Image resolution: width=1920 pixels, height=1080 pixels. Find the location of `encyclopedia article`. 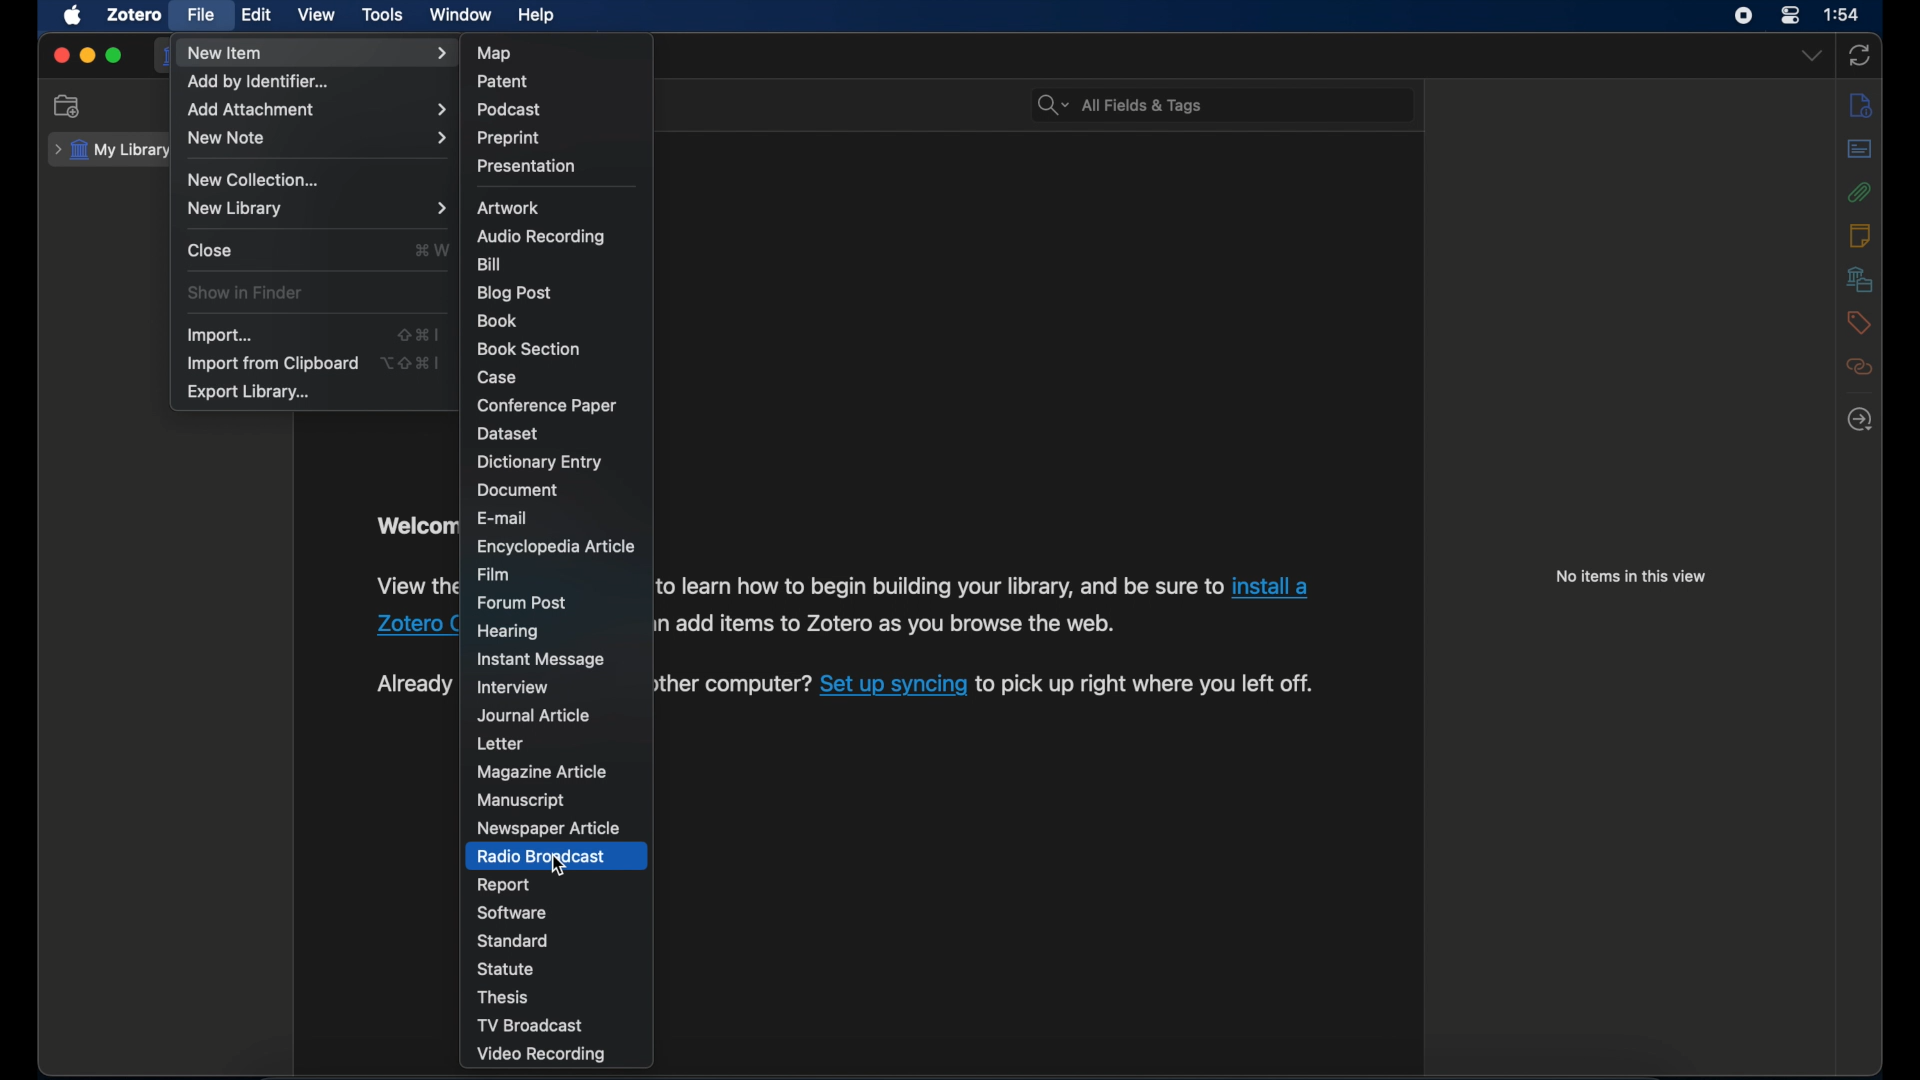

encyclopedia article is located at coordinates (556, 547).